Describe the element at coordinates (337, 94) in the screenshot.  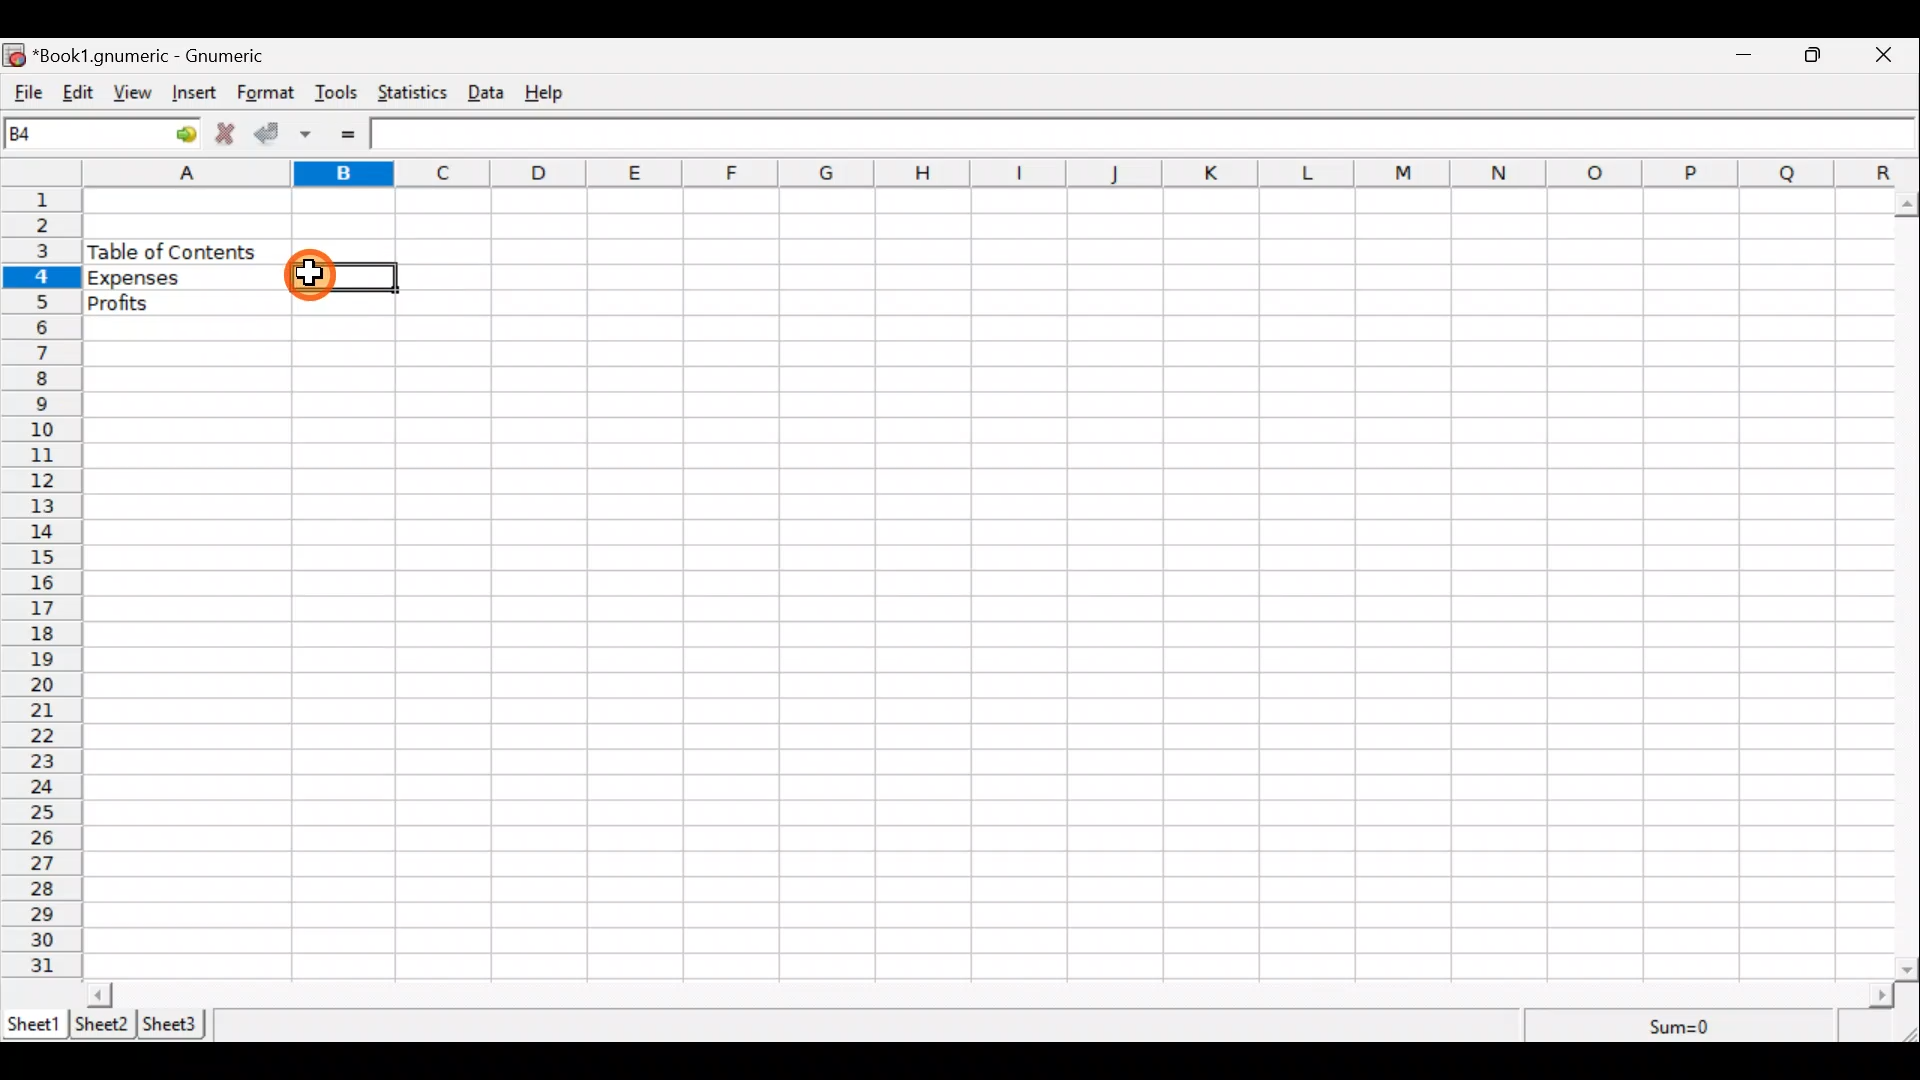
I see `Tools` at that location.